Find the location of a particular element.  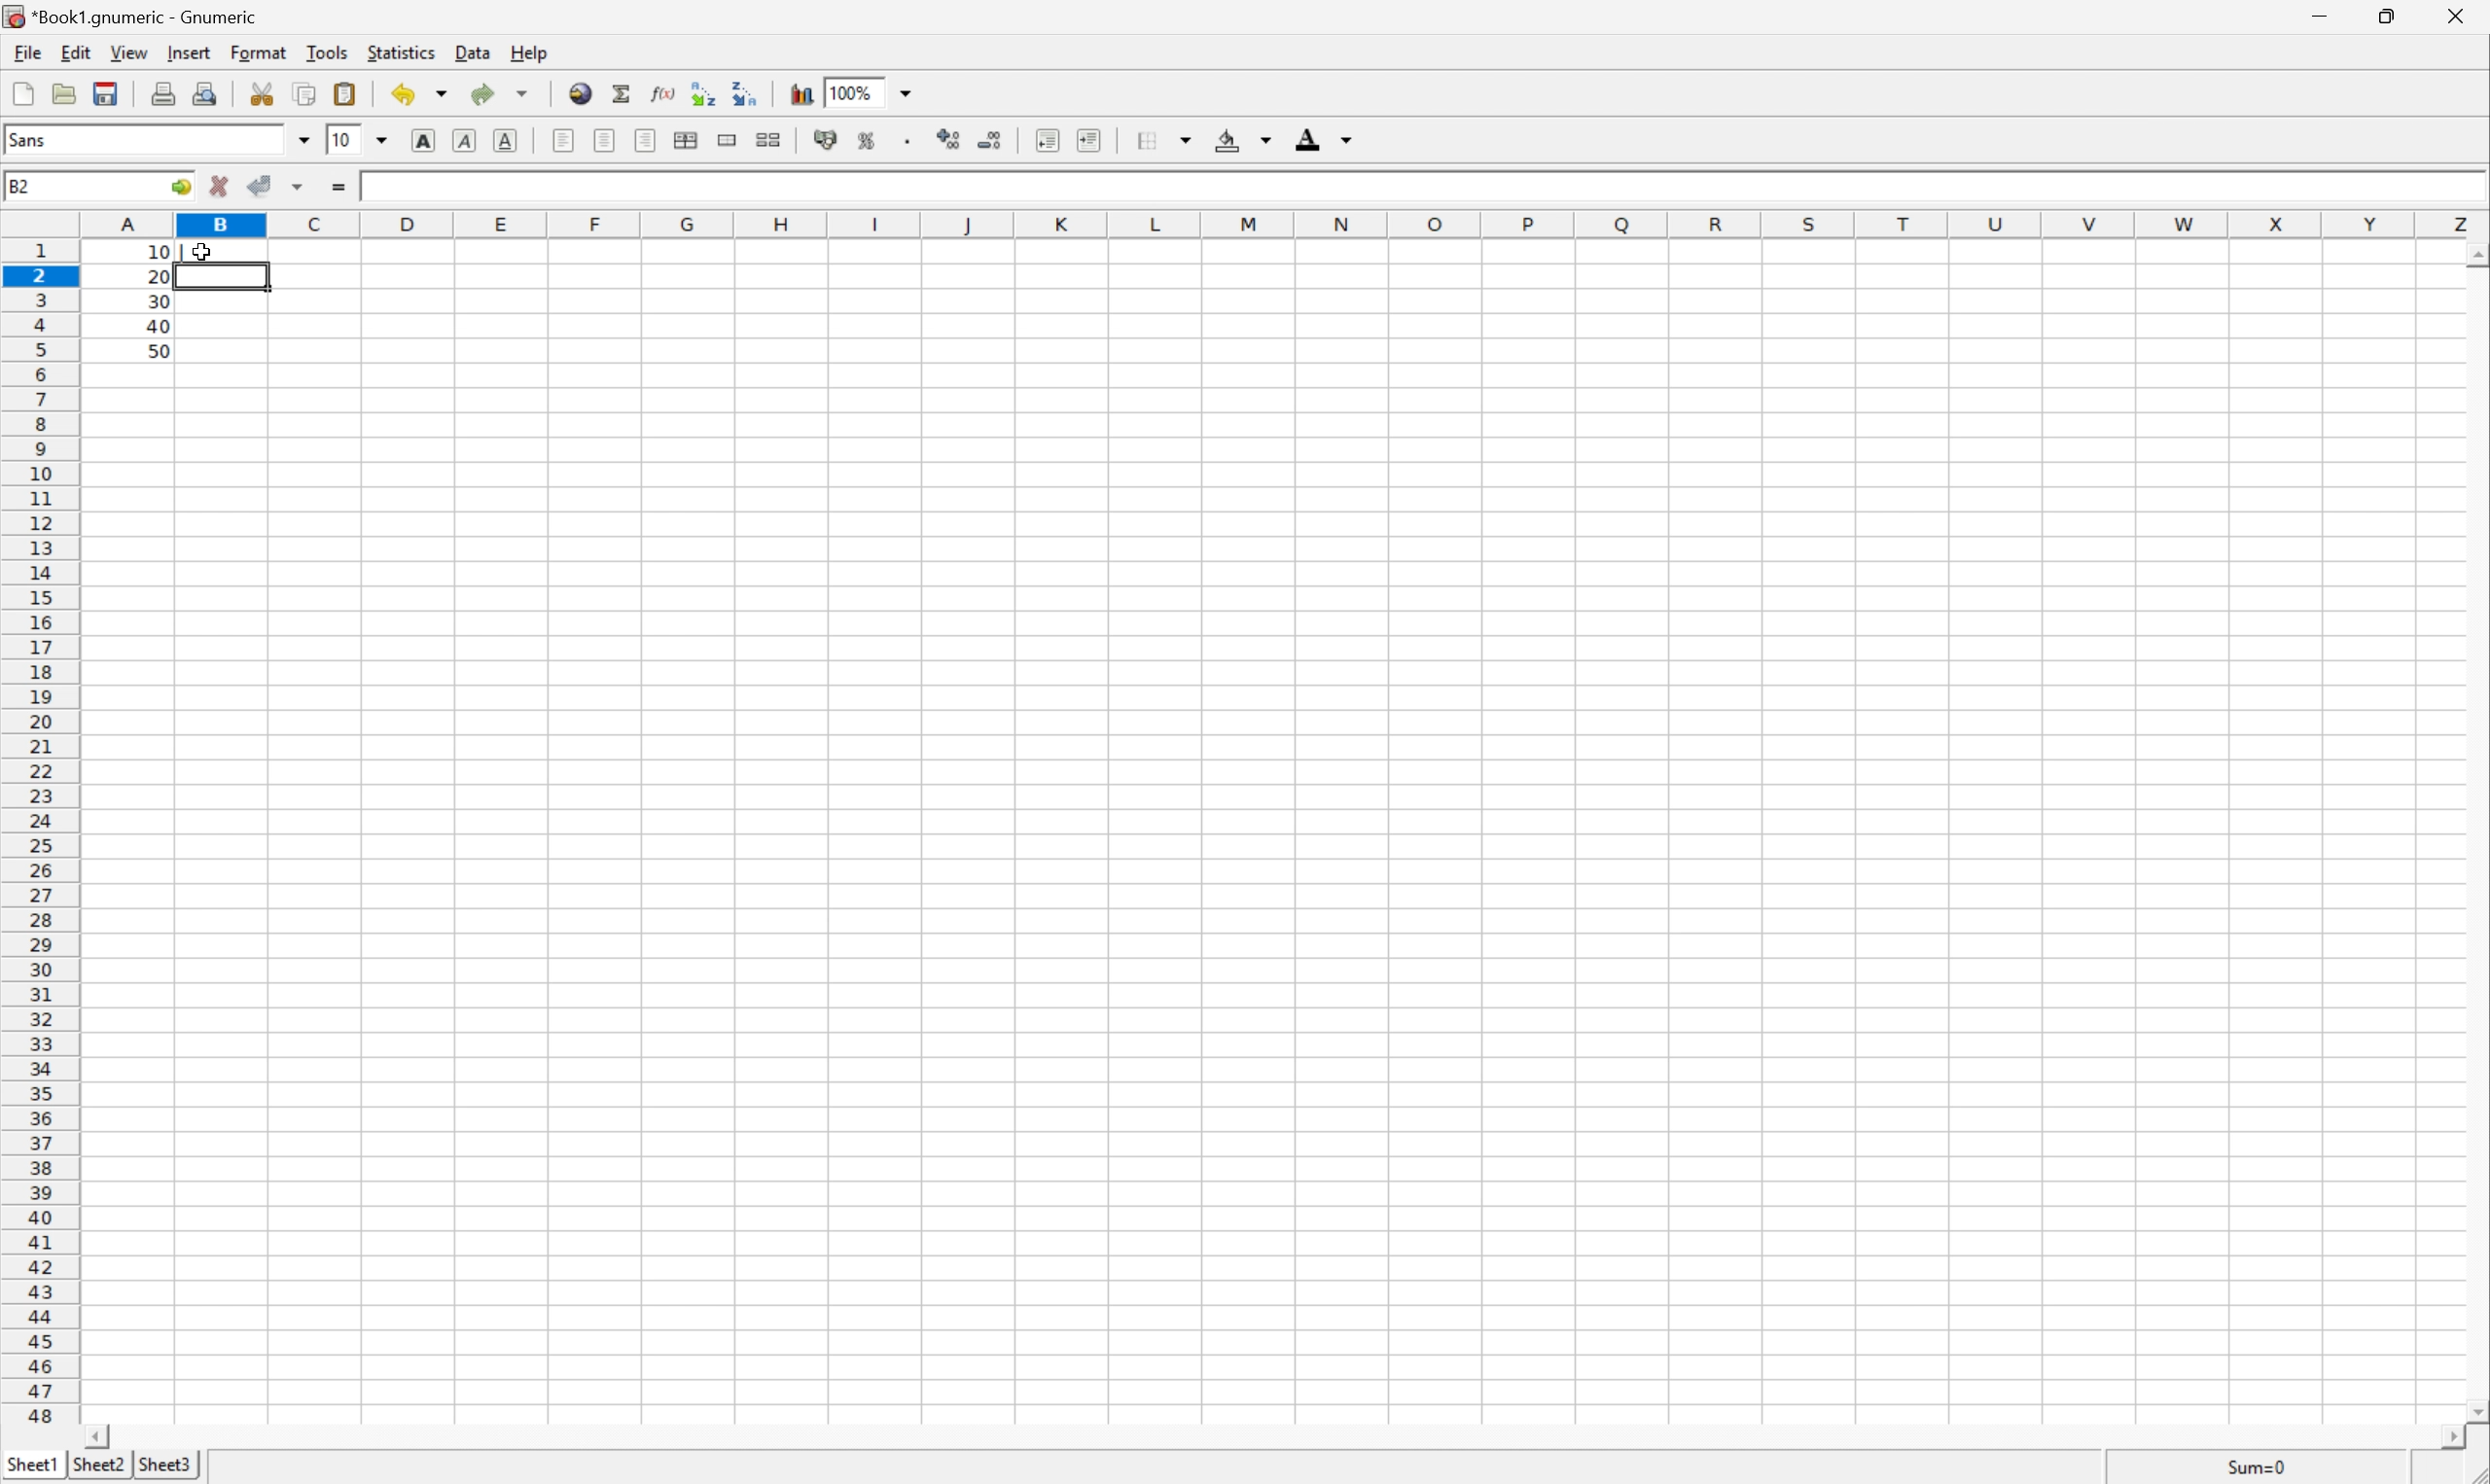

10 is located at coordinates (343, 140).